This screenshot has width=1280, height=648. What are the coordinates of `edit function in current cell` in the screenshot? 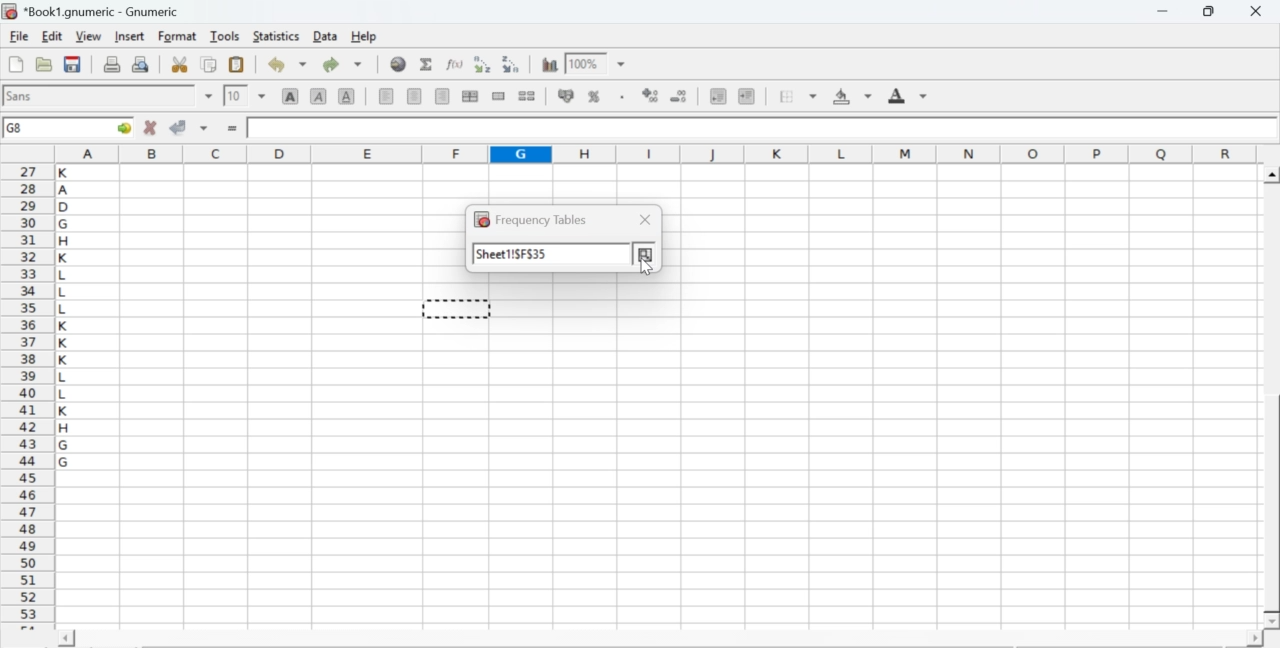 It's located at (456, 63).